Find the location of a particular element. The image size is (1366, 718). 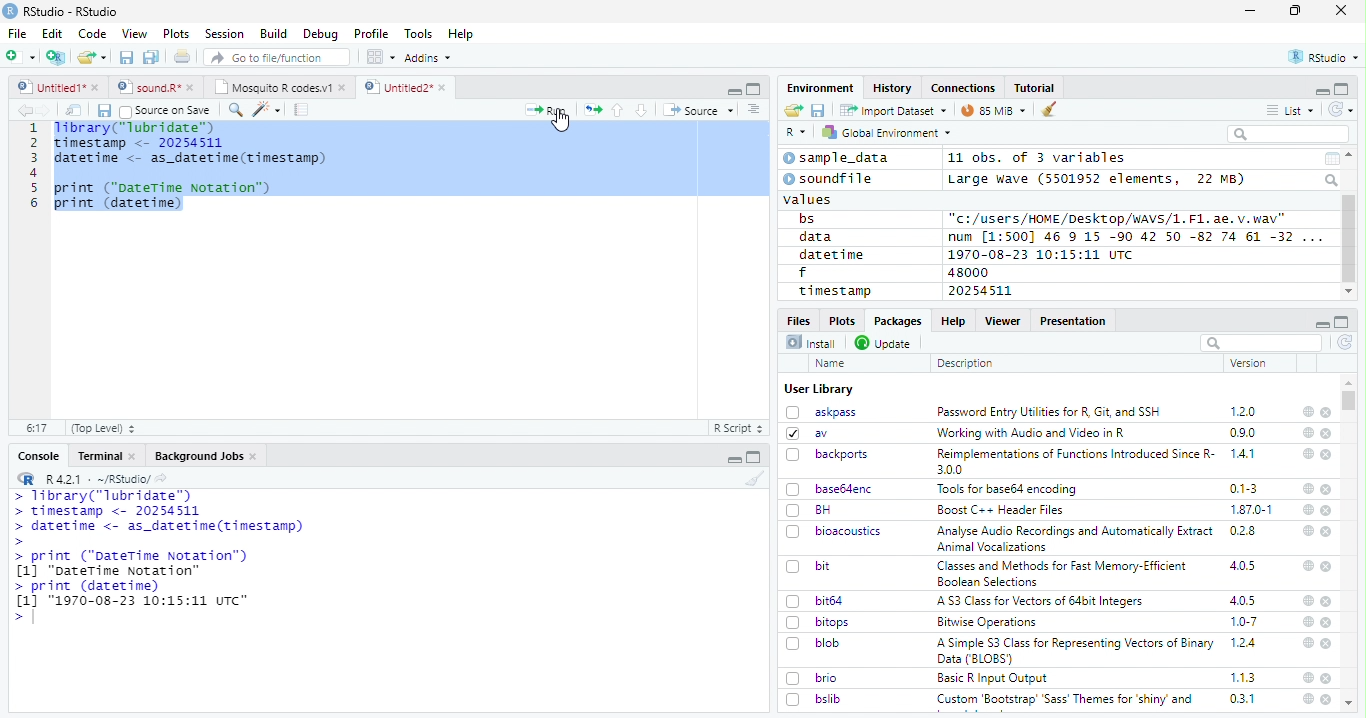

RStudio is located at coordinates (1325, 58).